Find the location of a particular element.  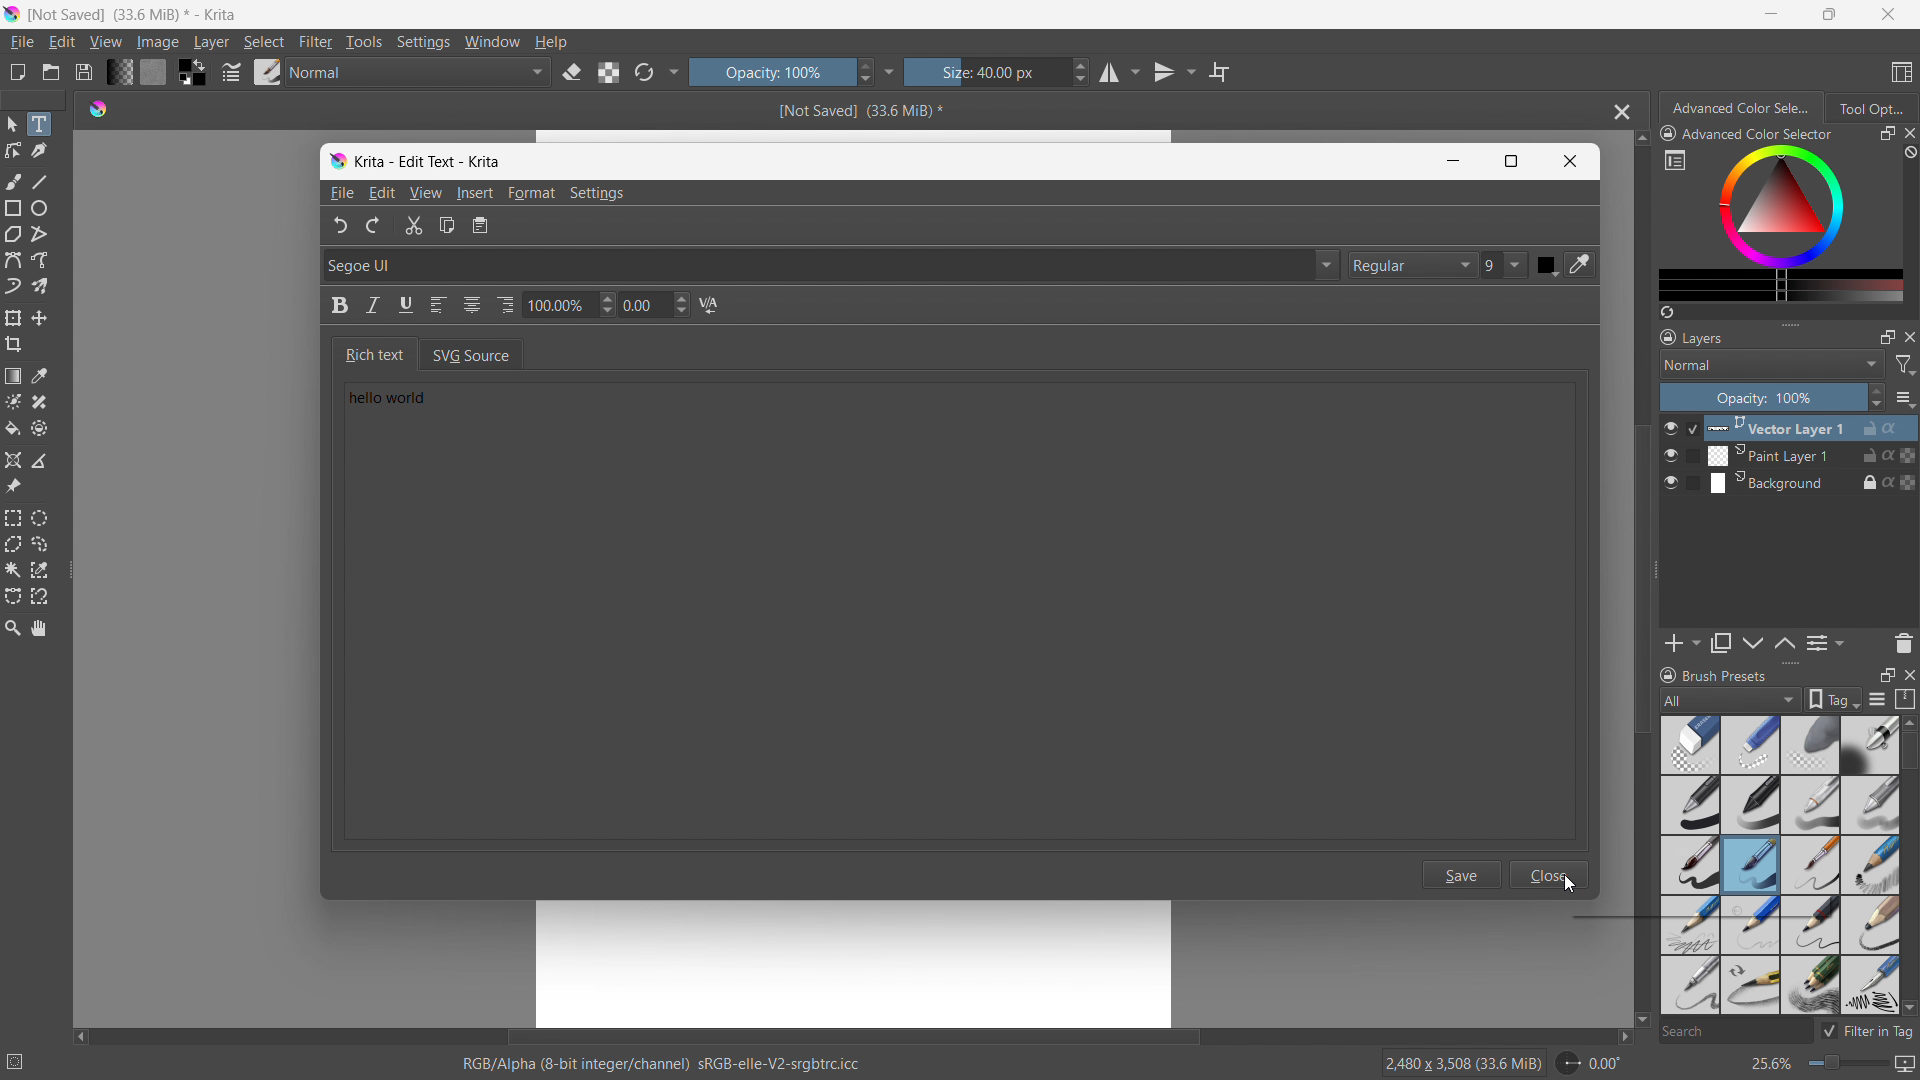

settings is located at coordinates (423, 43).